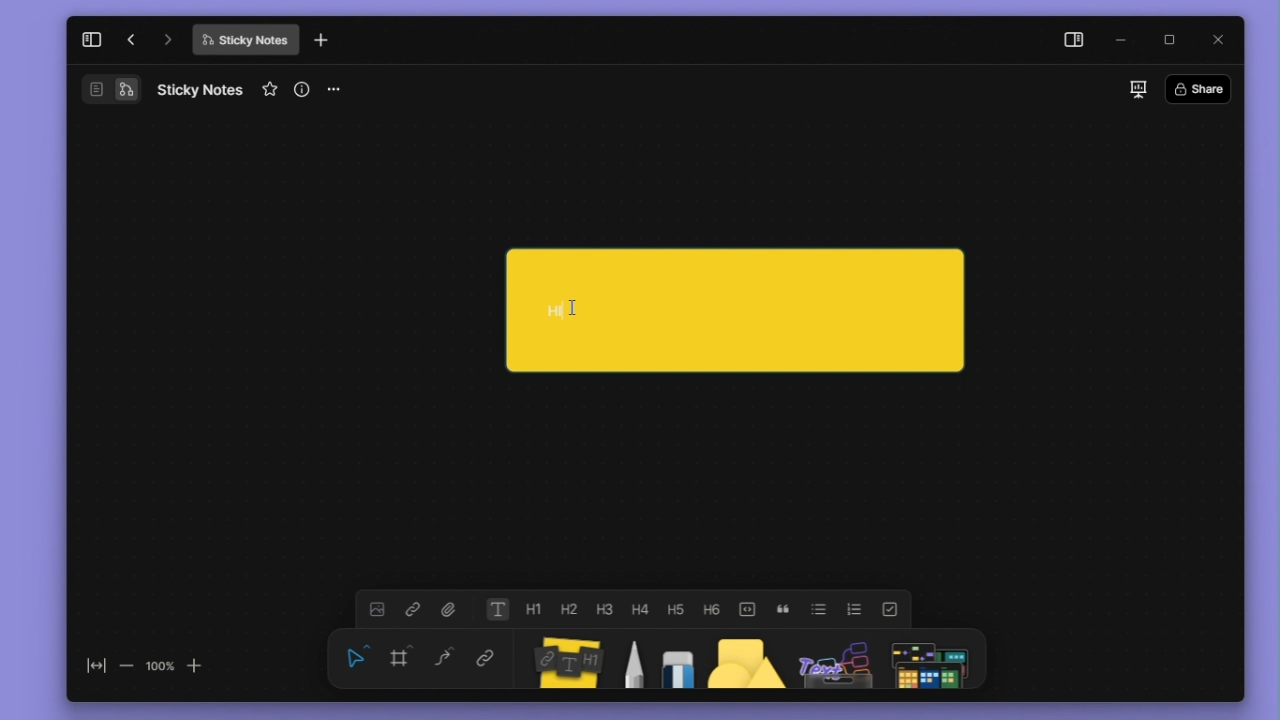  I want to click on attachment, so click(451, 611).